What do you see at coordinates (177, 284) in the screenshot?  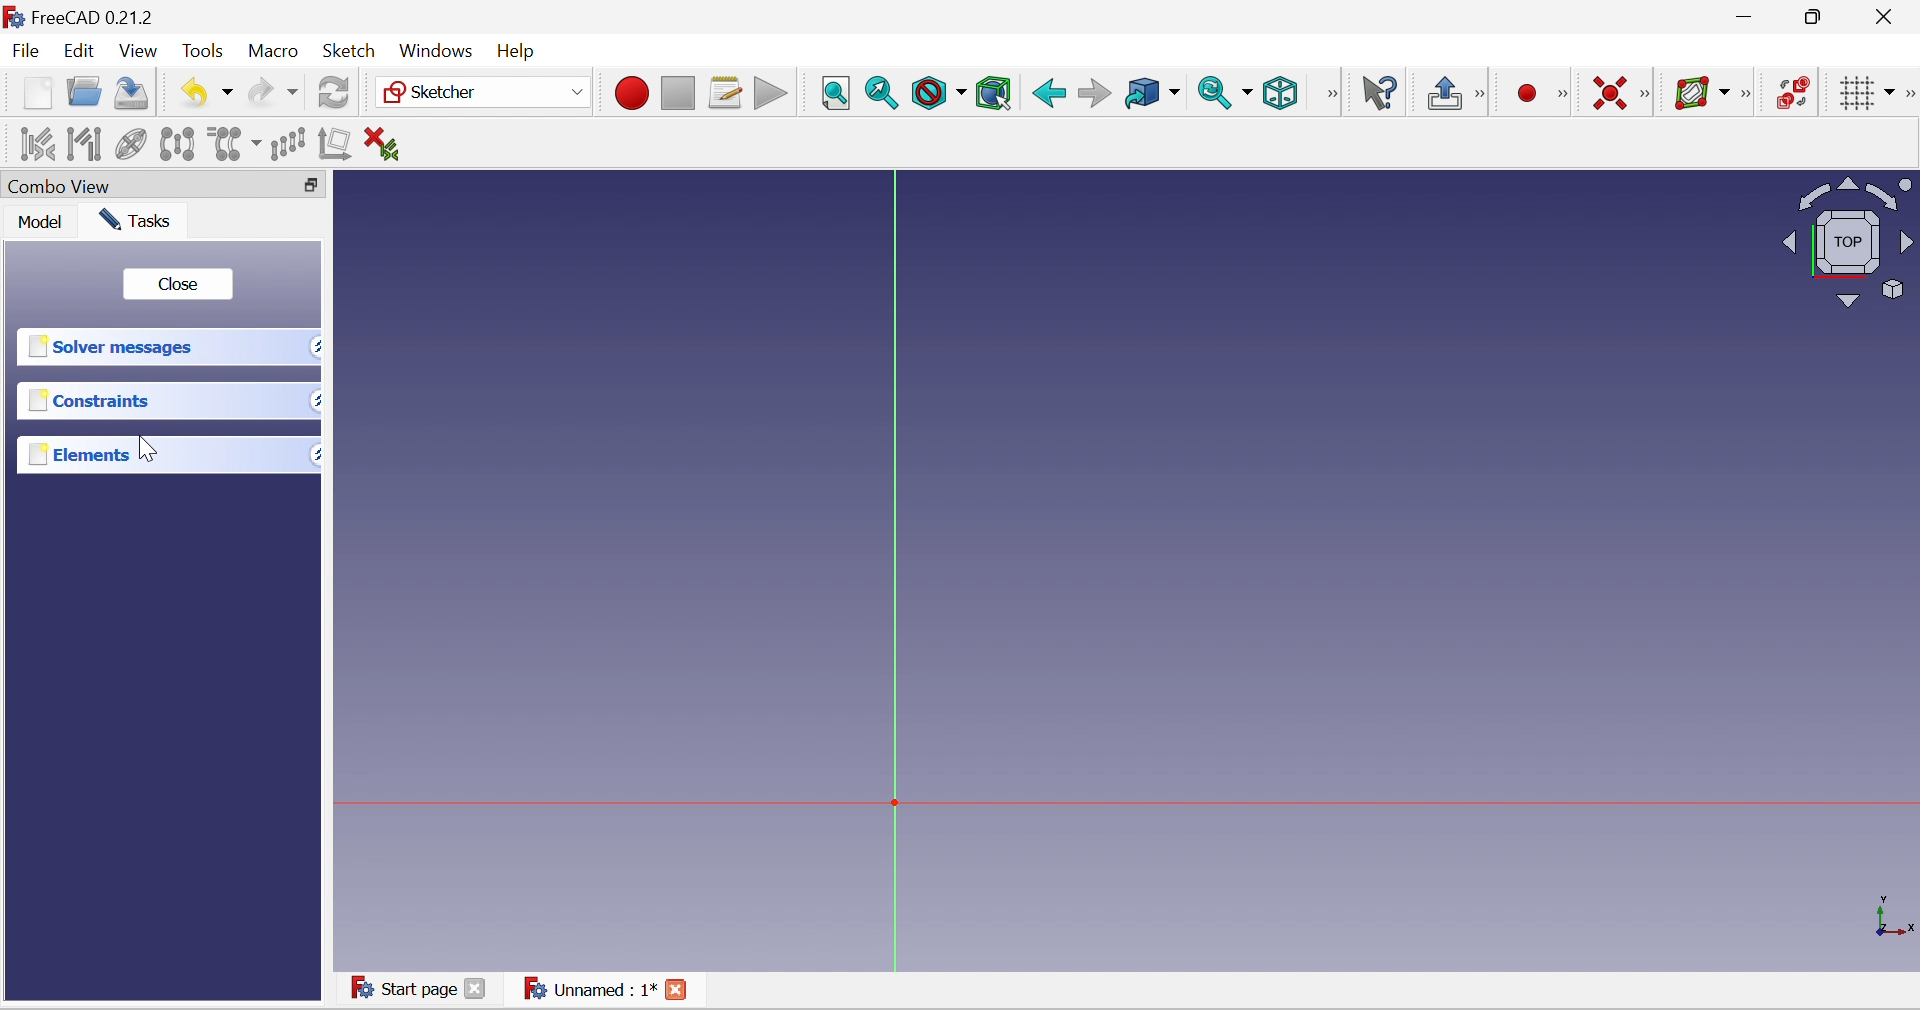 I see `close` at bounding box center [177, 284].